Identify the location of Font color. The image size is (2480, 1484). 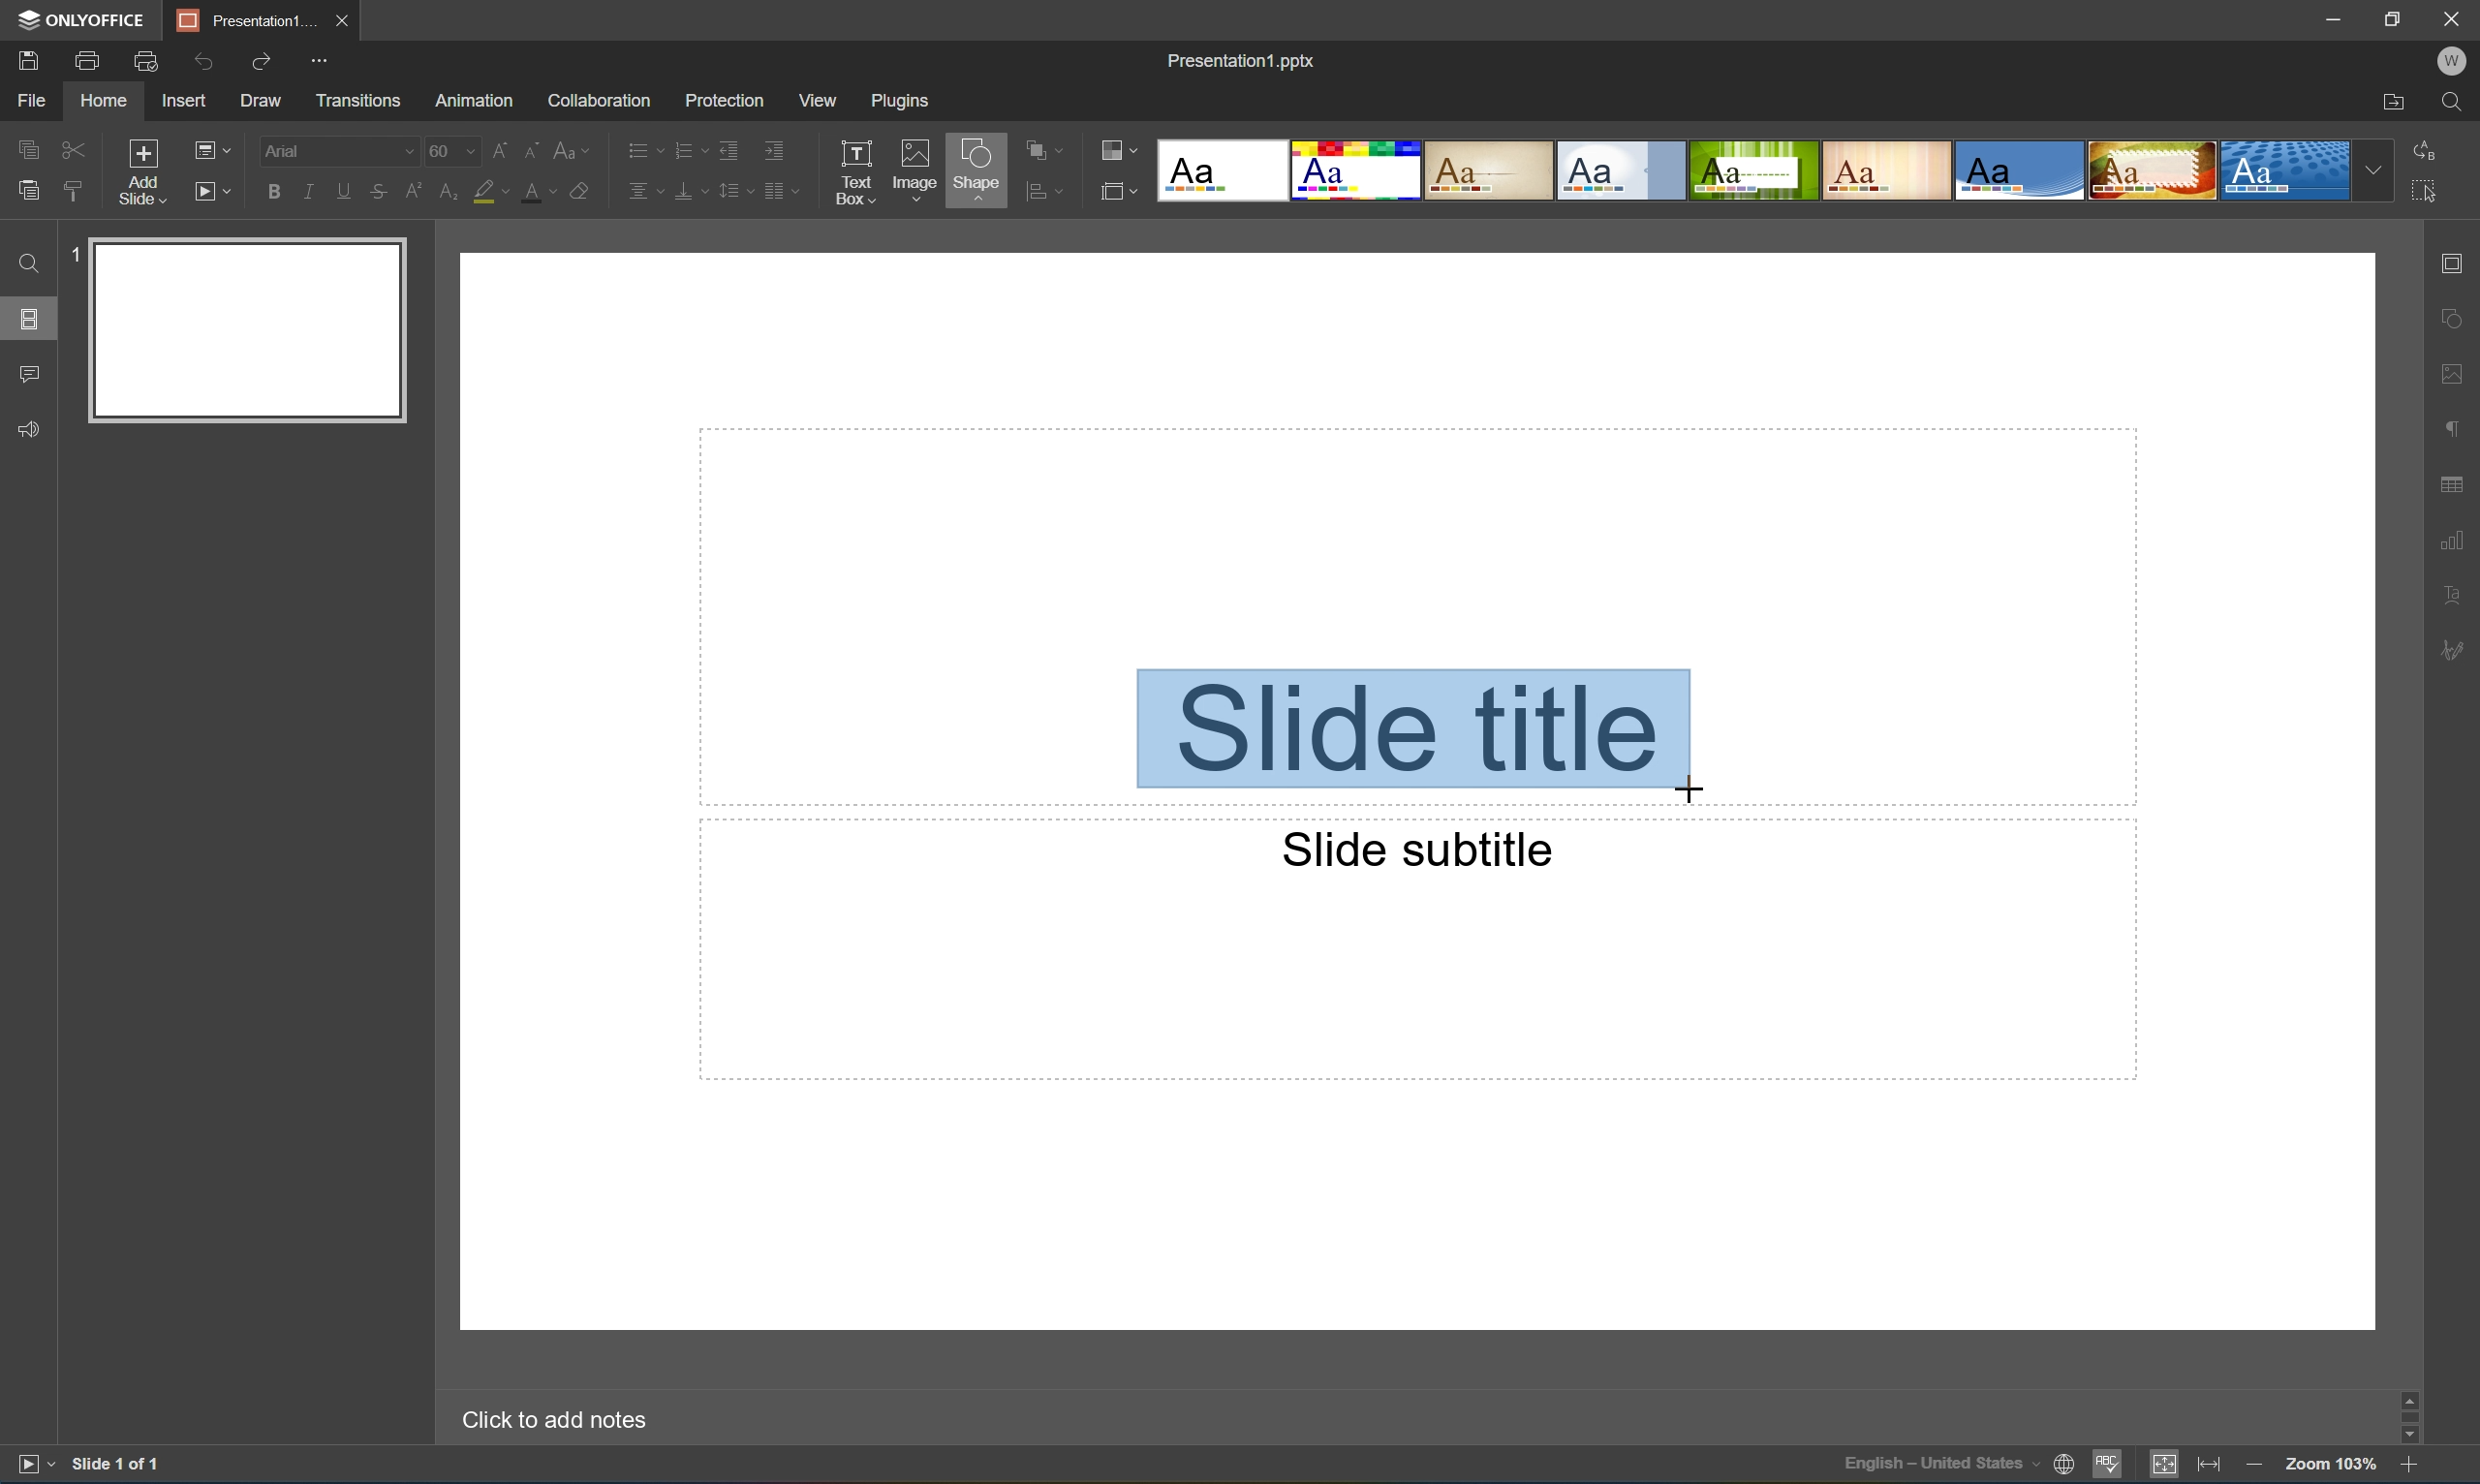
(543, 194).